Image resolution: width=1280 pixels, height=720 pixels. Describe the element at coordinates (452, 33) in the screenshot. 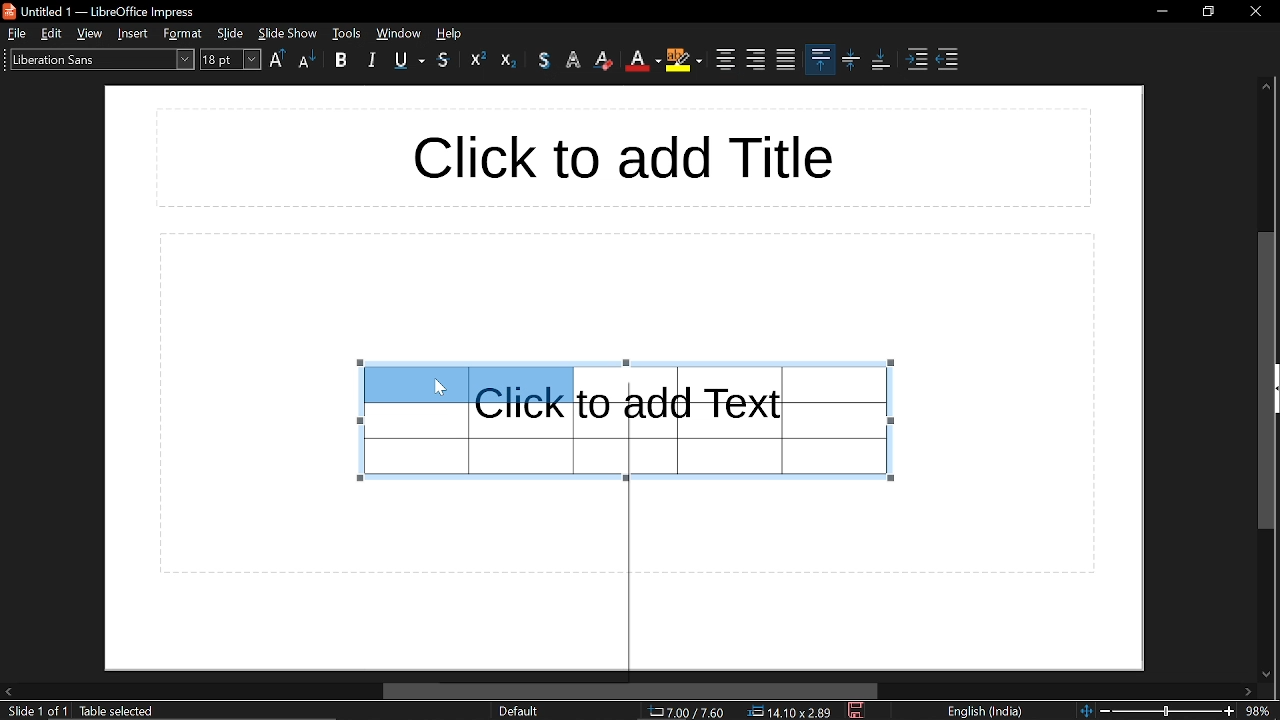

I see `help` at that location.